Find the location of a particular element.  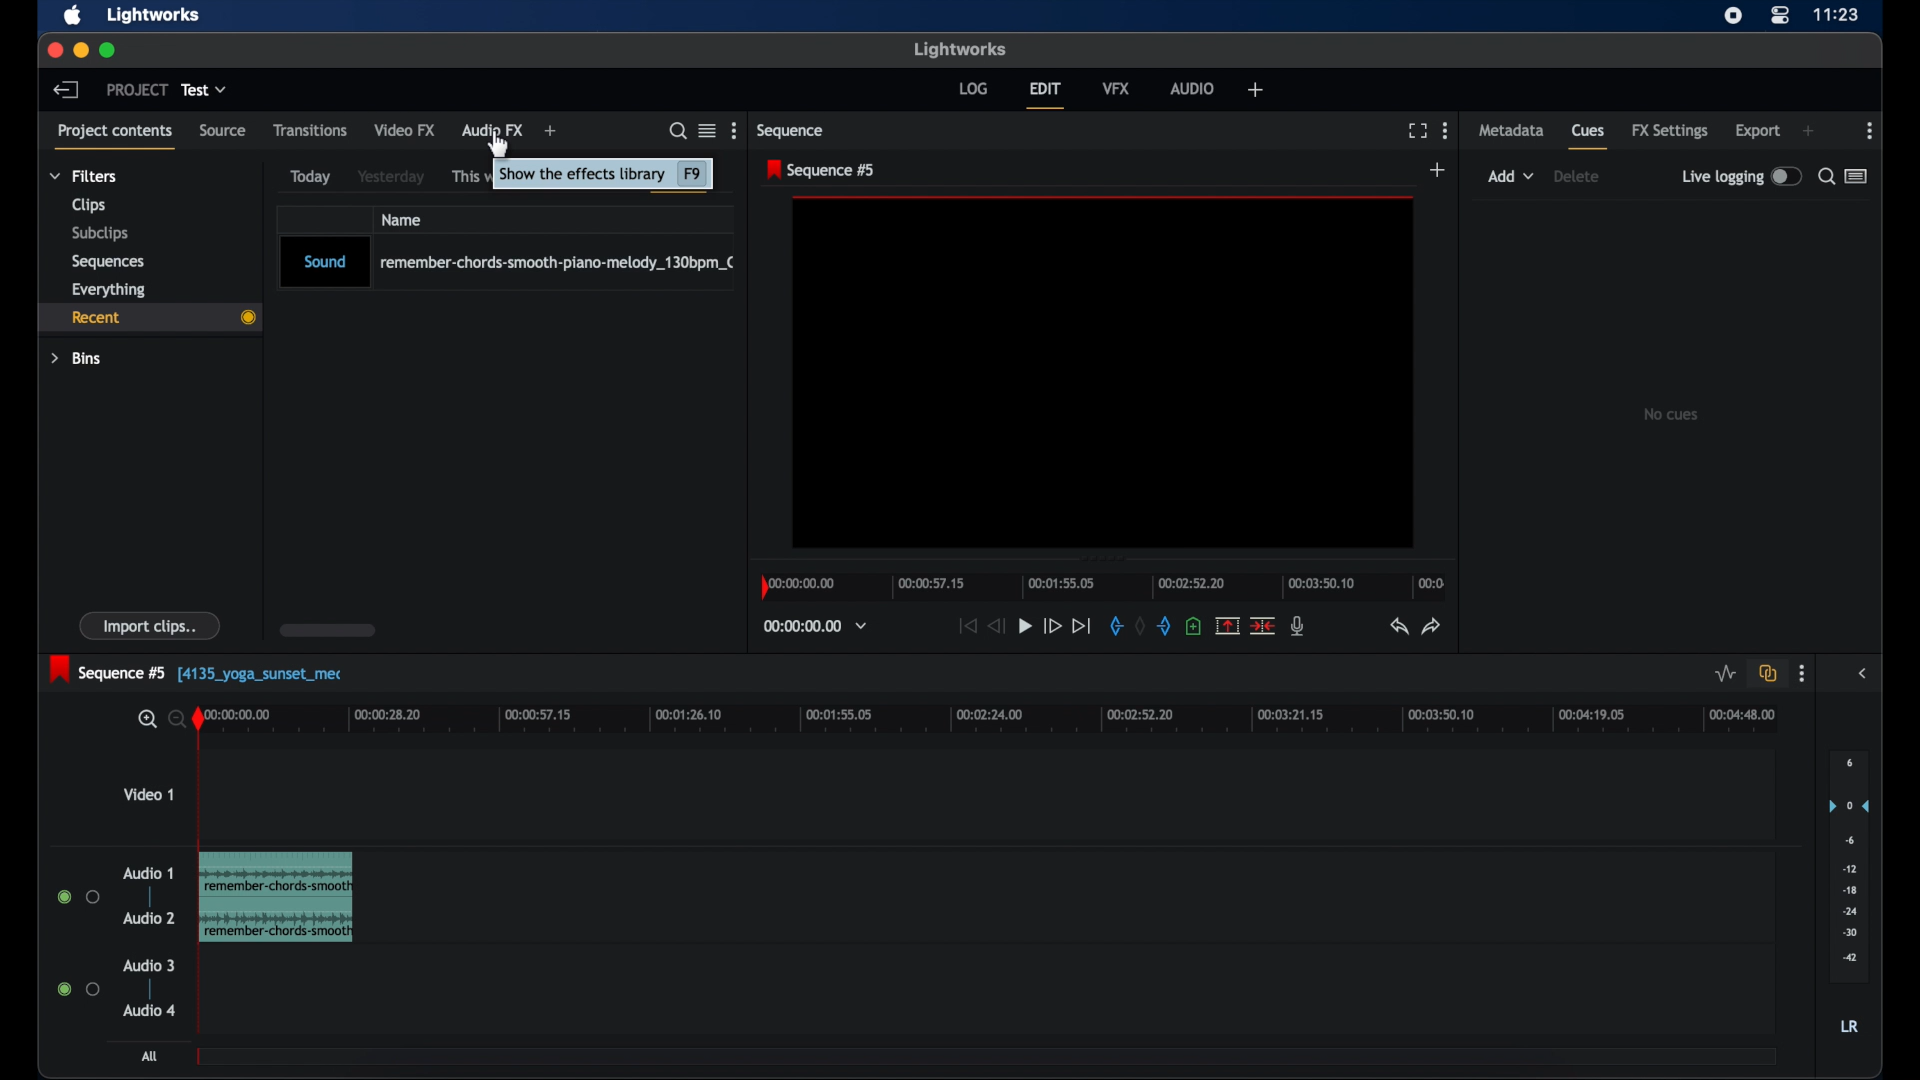

bins is located at coordinates (78, 360).